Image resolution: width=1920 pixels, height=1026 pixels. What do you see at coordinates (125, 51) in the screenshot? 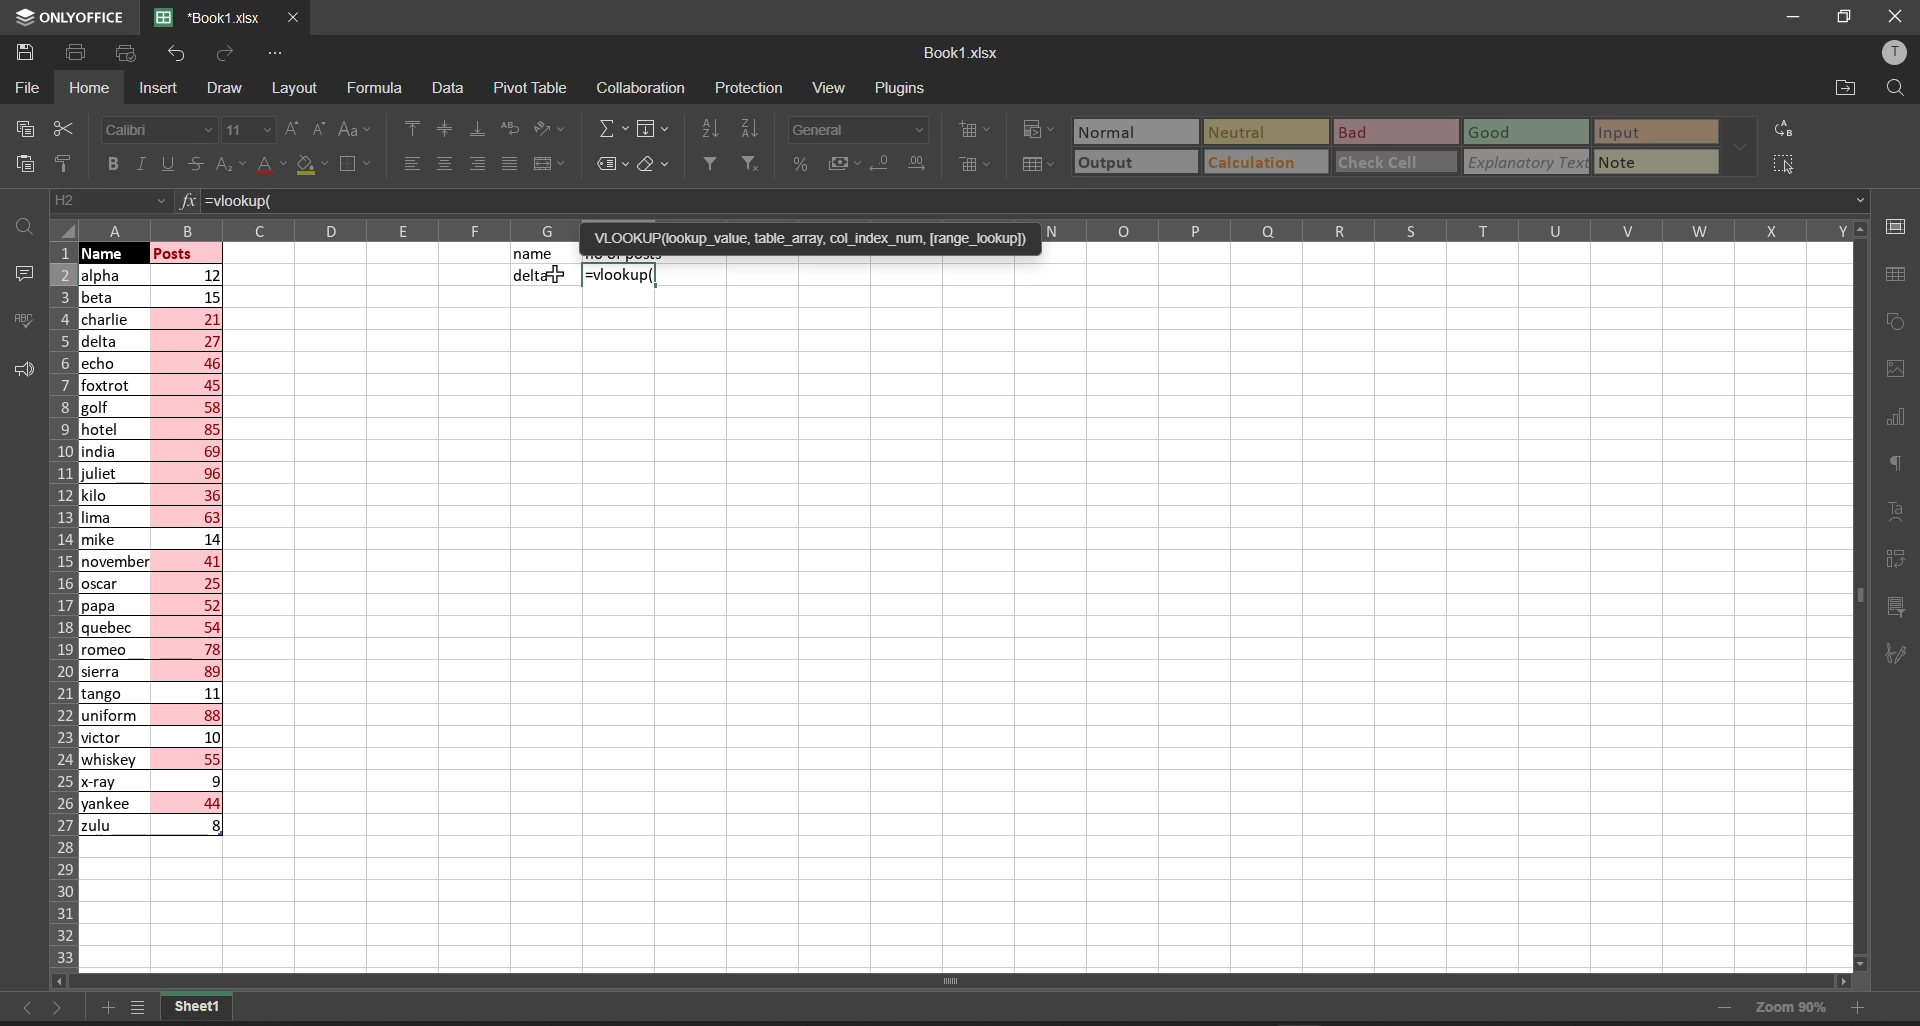
I see `quick print` at bounding box center [125, 51].